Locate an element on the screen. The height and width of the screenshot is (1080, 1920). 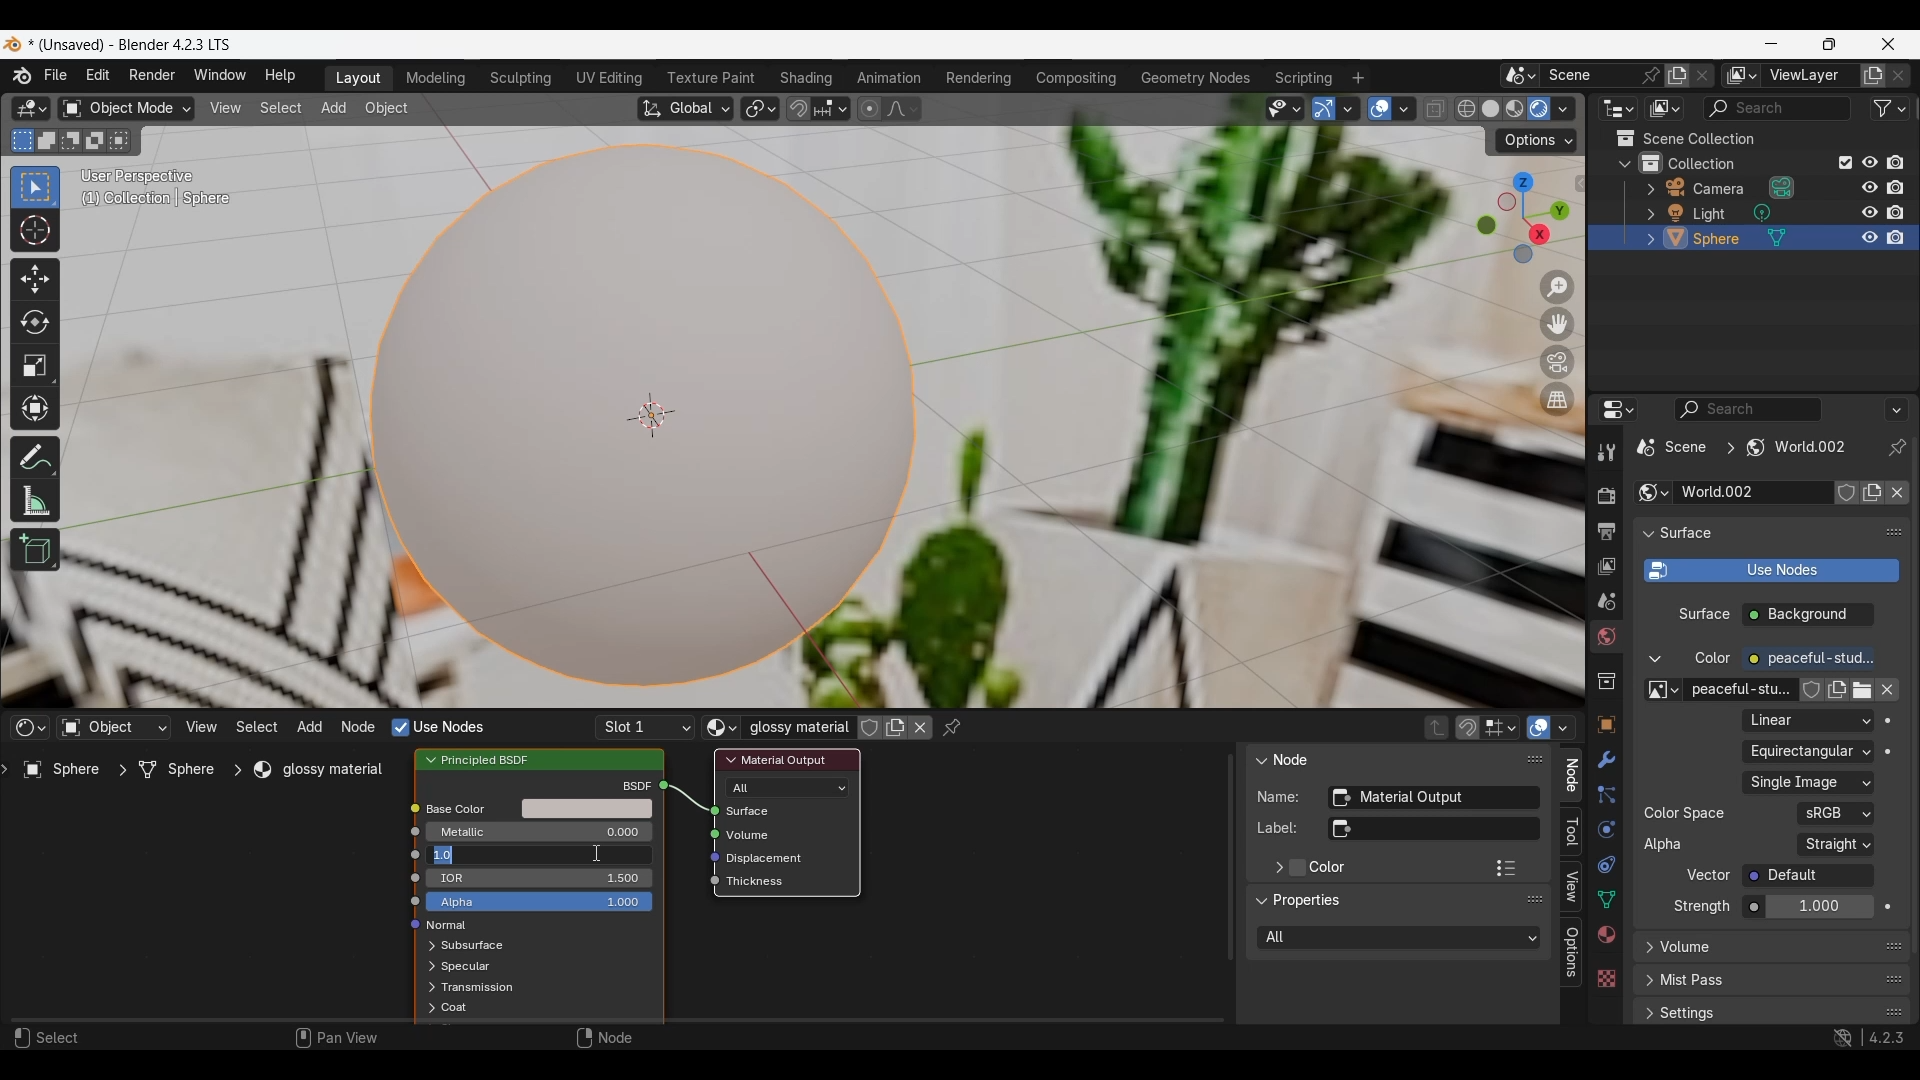
Scale is located at coordinates (35, 366).